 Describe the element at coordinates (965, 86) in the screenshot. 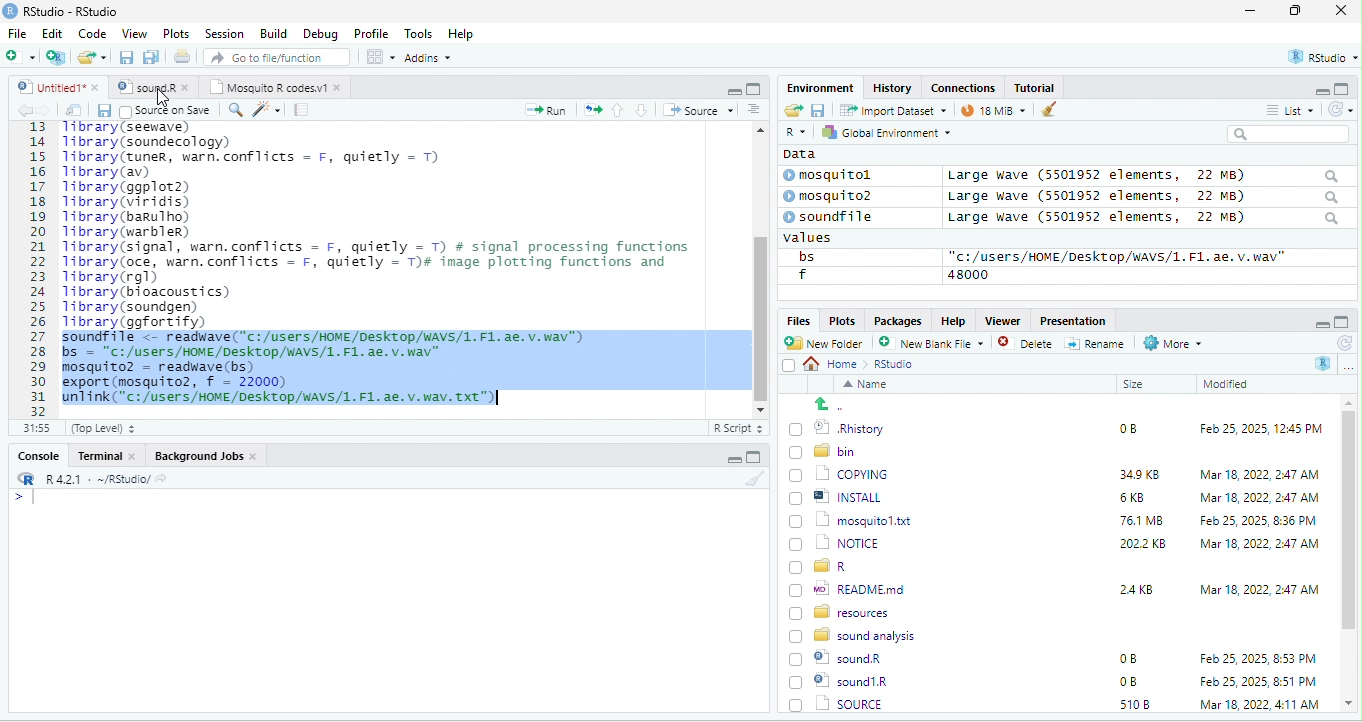

I see `clases` at that location.